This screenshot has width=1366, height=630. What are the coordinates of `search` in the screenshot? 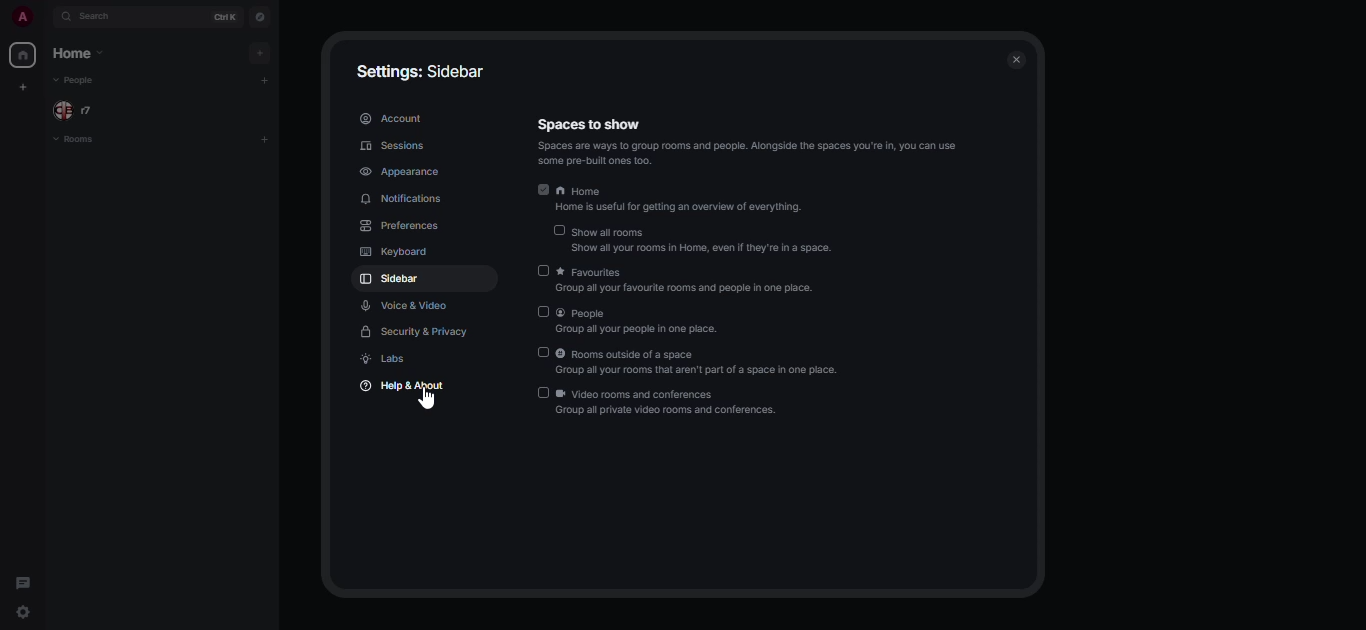 It's located at (93, 17).